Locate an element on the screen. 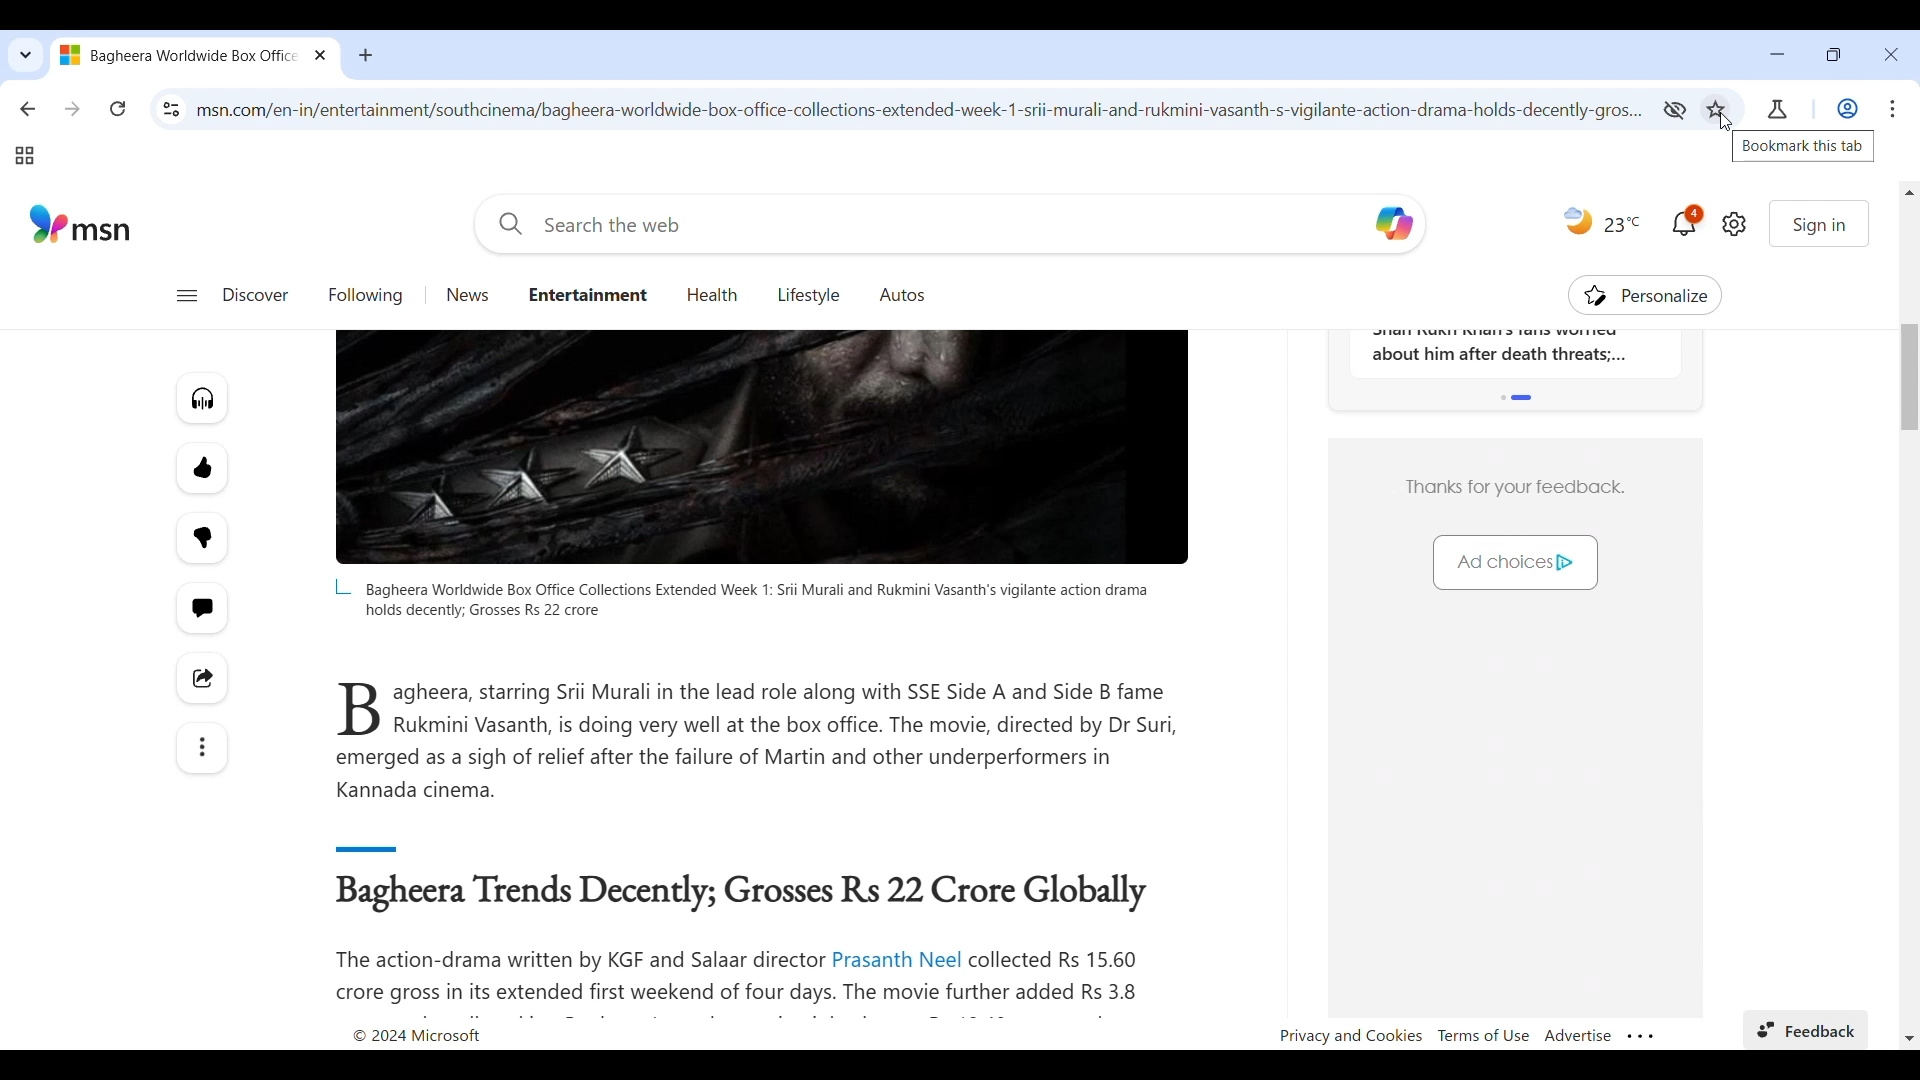  Web link of current page is located at coordinates (922, 110).